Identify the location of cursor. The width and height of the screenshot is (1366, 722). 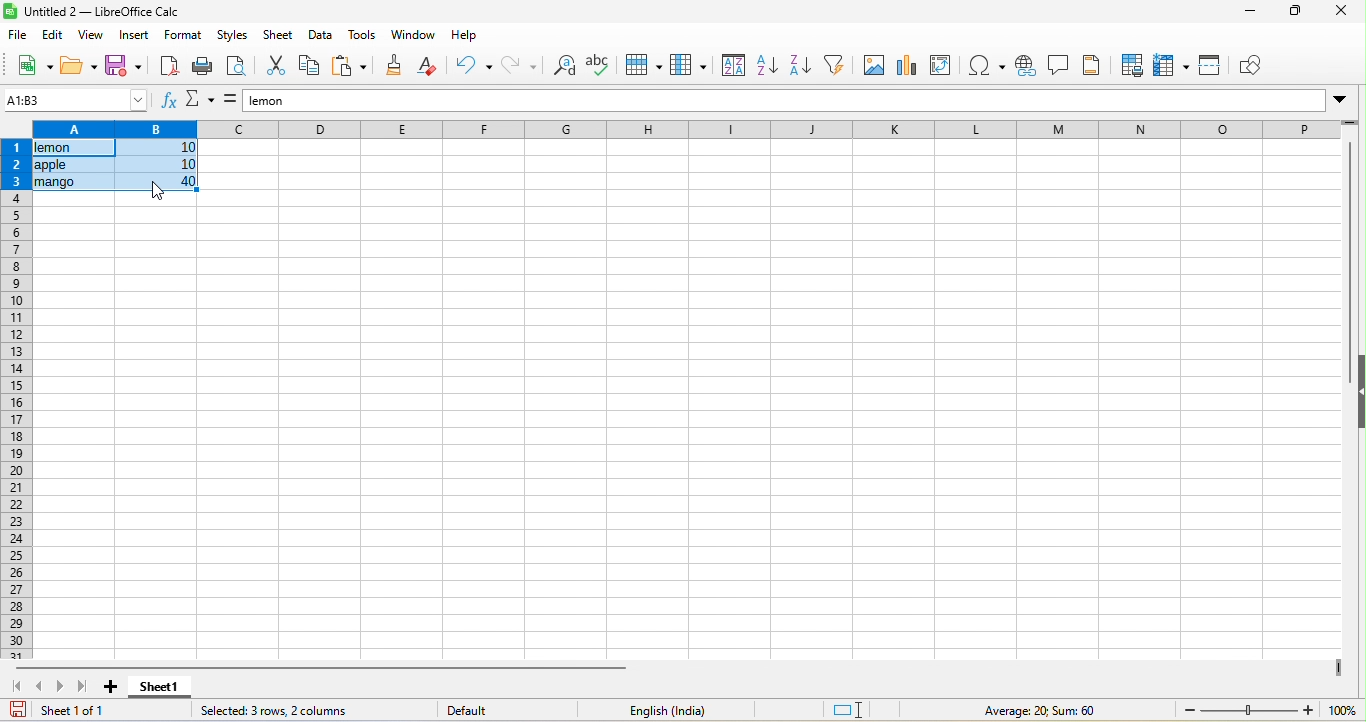
(159, 190).